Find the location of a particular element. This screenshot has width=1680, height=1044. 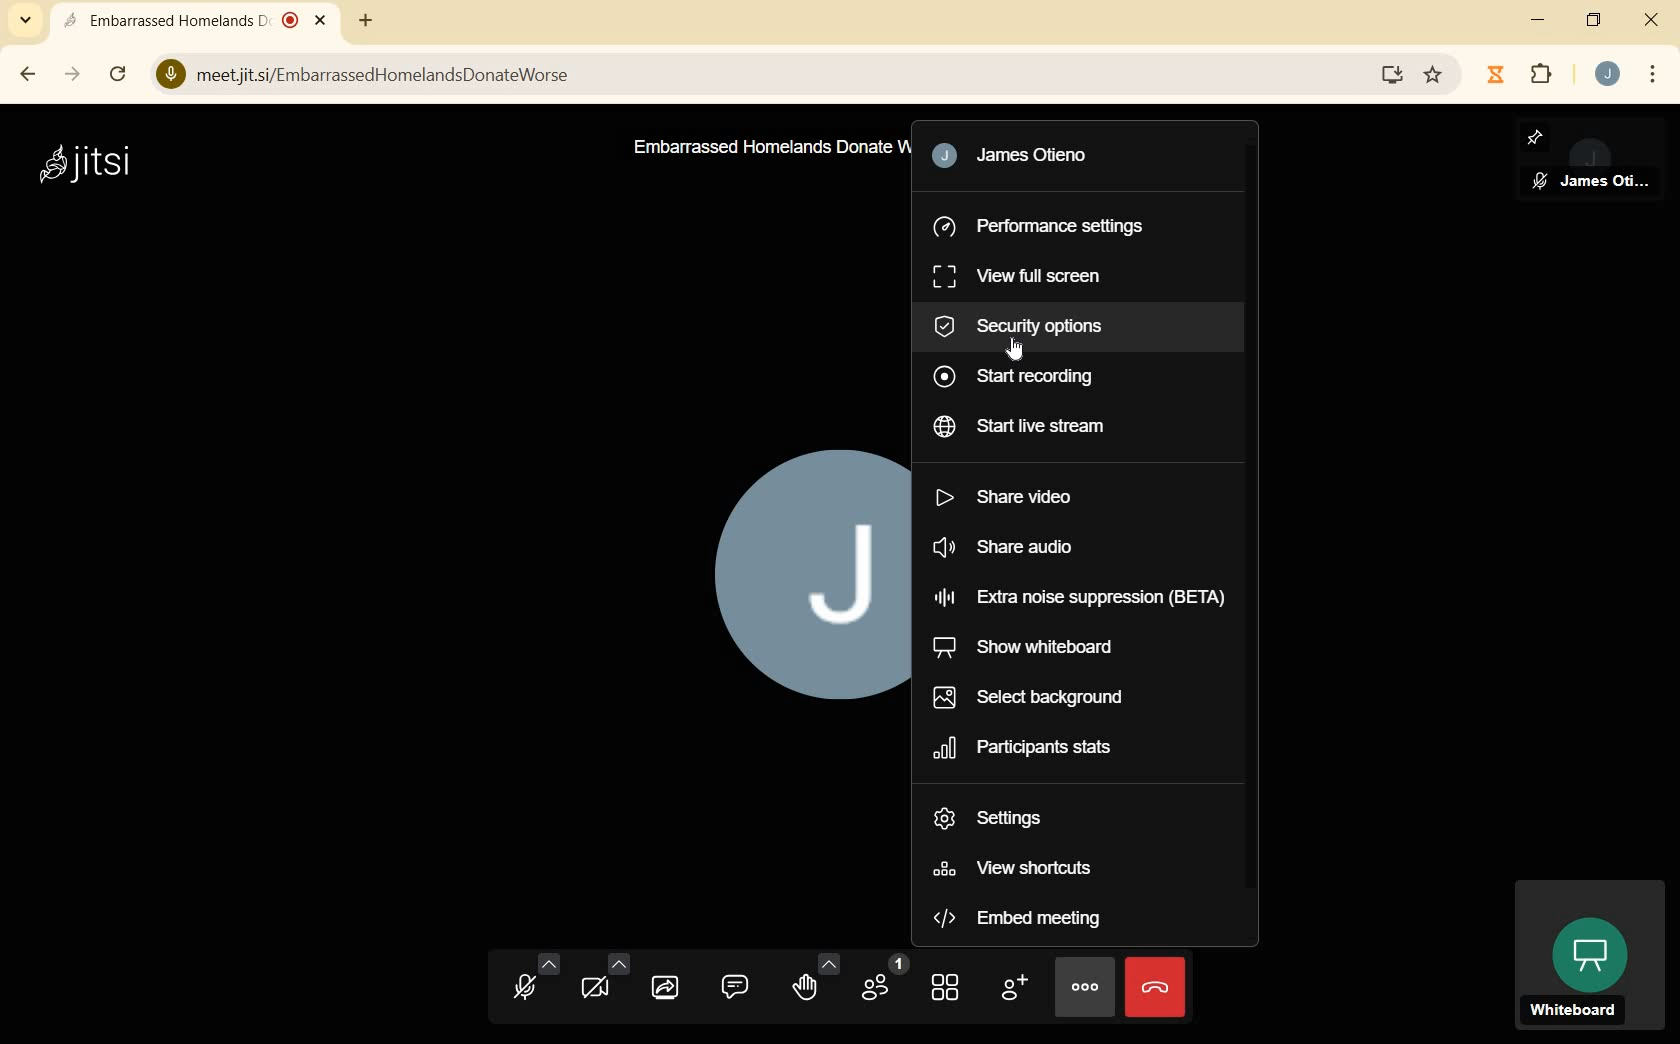

select background is located at coordinates (1029, 696).